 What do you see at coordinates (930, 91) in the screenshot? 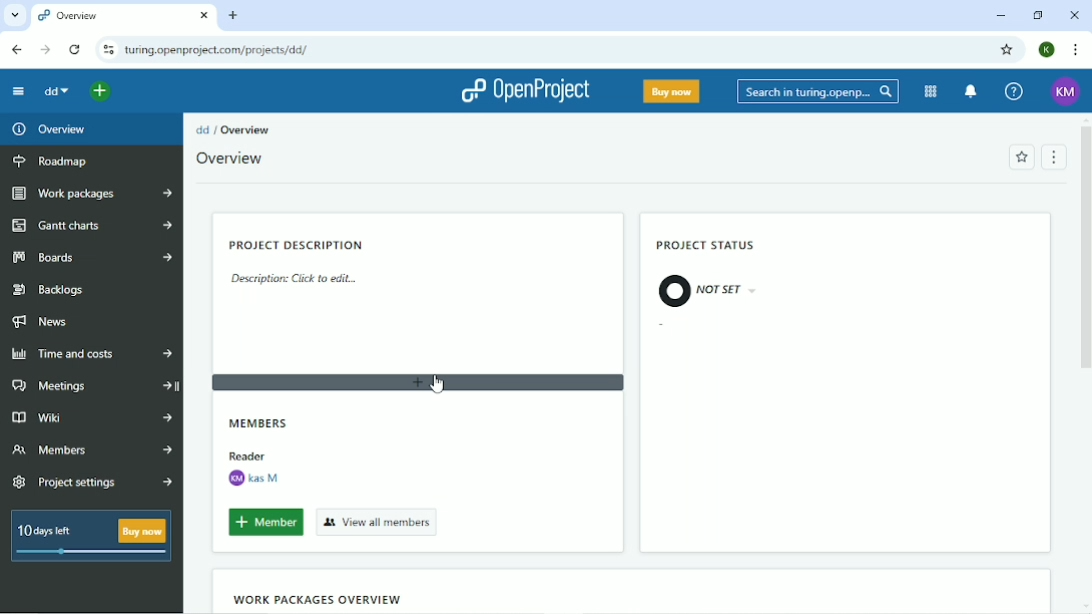
I see `Modules` at bounding box center [930, 91].